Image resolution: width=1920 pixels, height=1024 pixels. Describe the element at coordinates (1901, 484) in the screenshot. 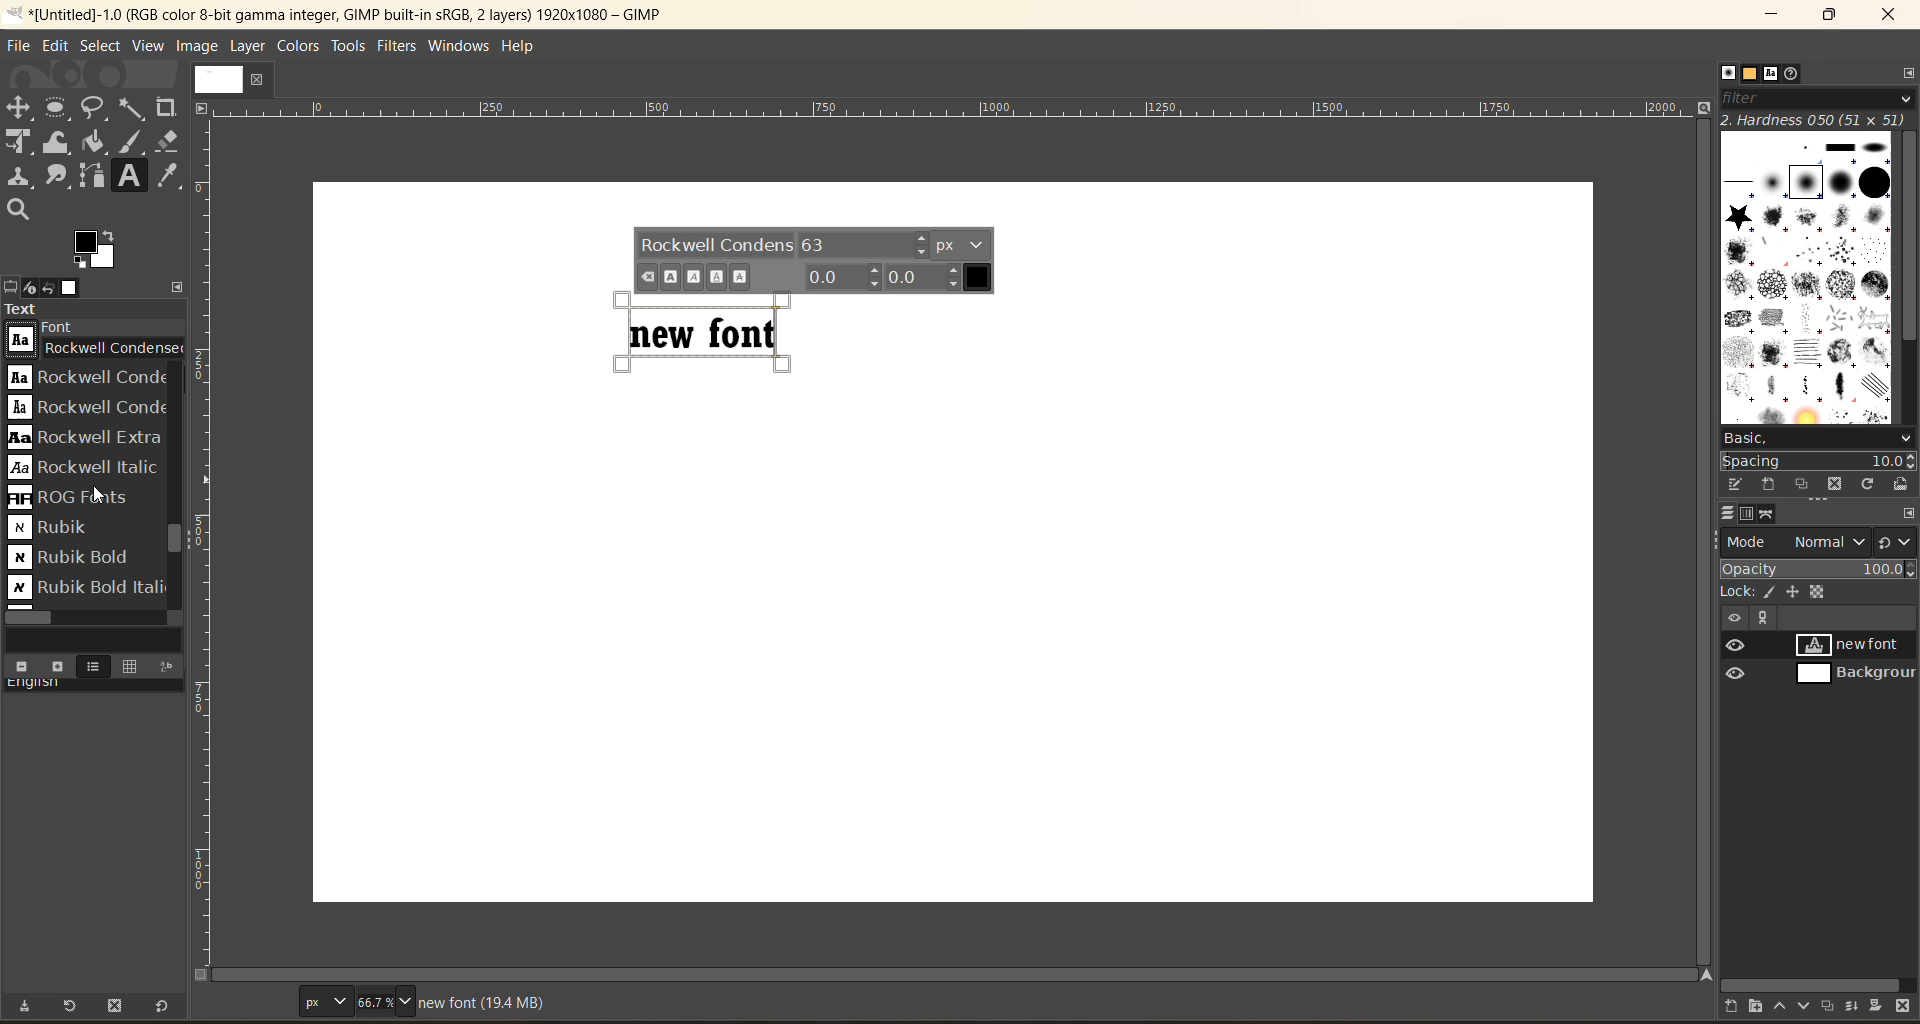

I see `open brush as image` at that location.